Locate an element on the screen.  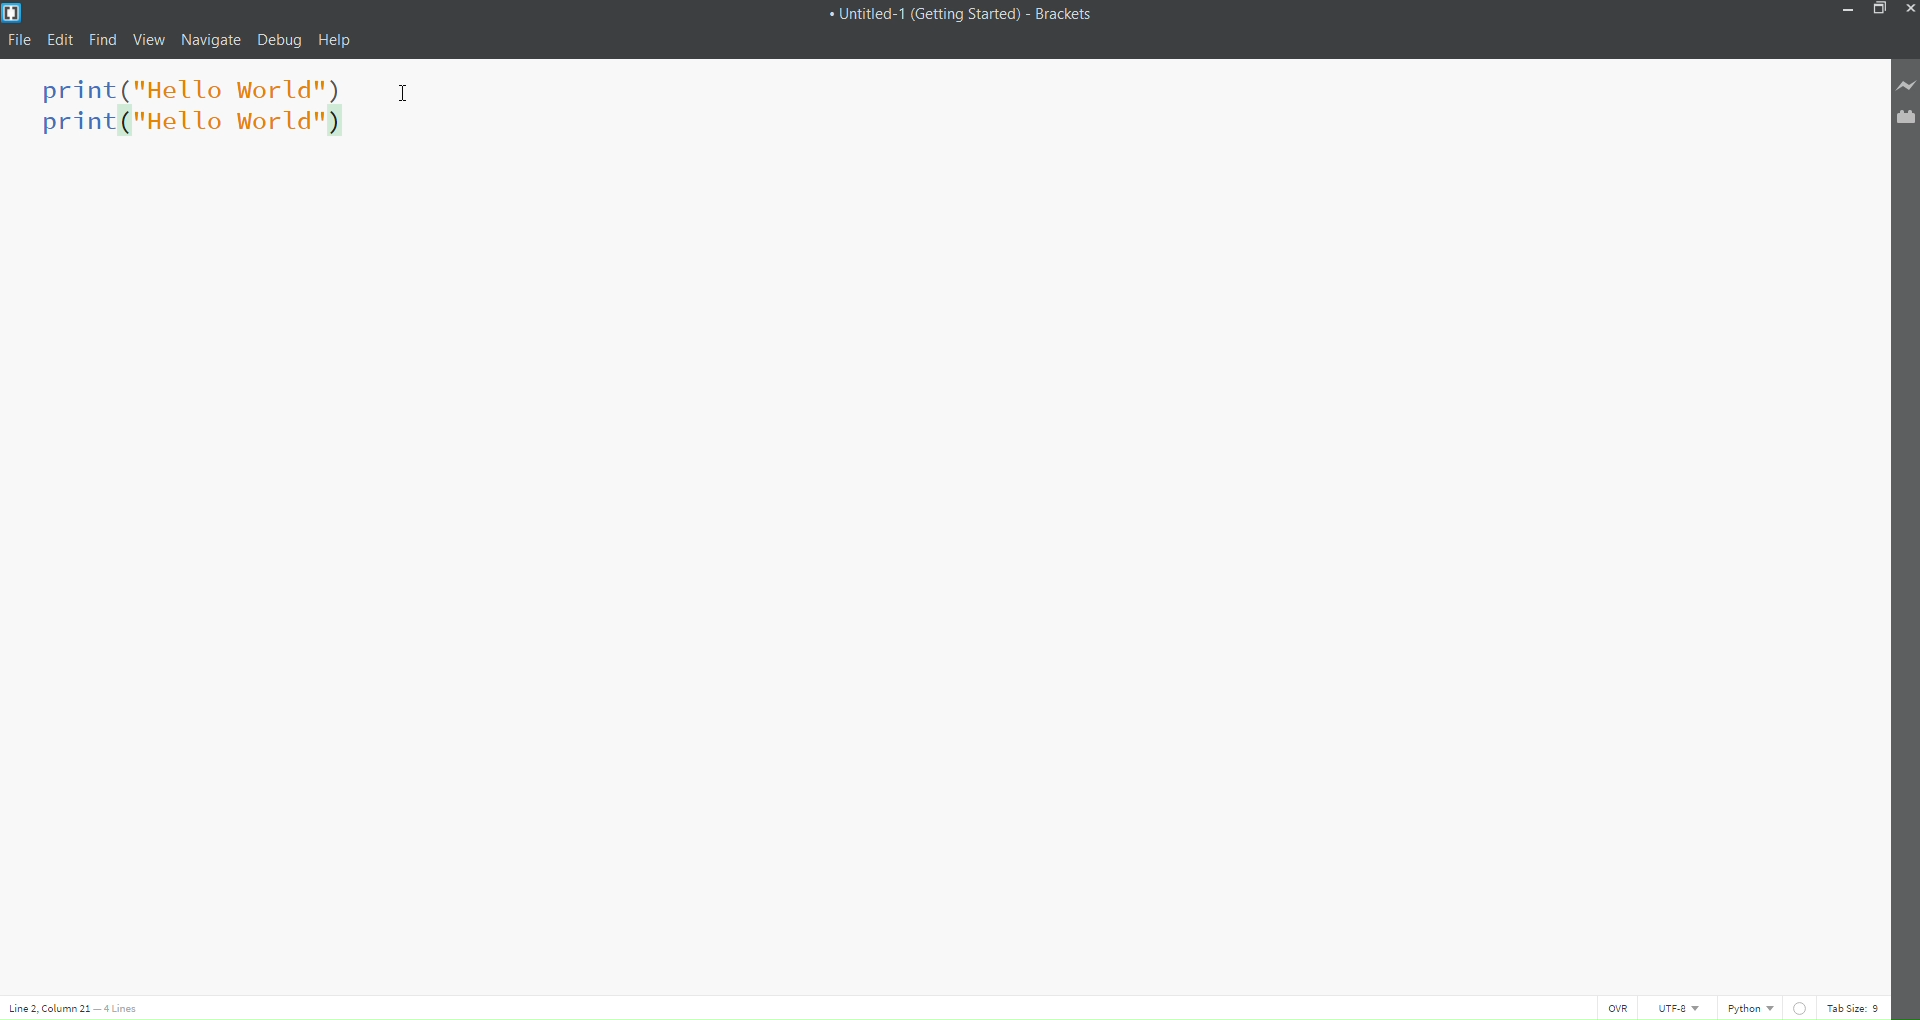
maximize is located at coordinates (1877, 9).